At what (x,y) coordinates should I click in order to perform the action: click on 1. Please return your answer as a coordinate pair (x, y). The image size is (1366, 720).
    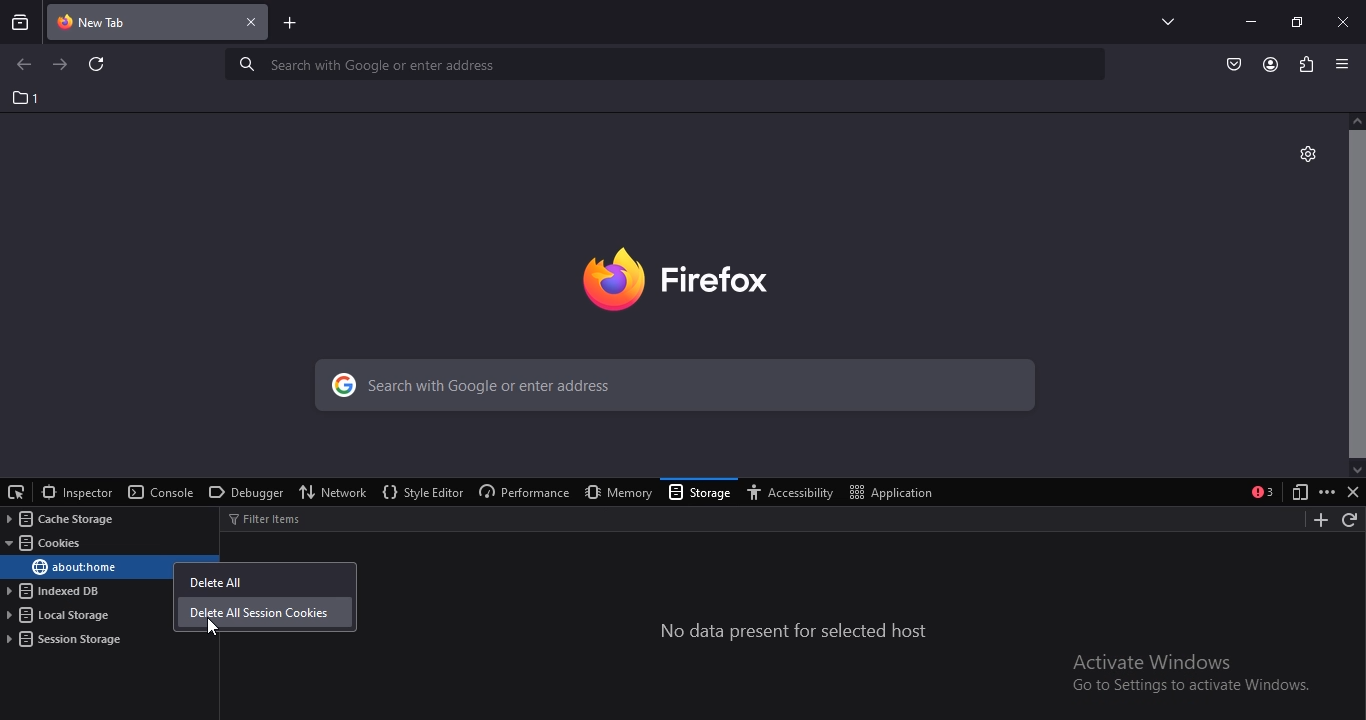
    Looking at the image, I should click on (27, 98).